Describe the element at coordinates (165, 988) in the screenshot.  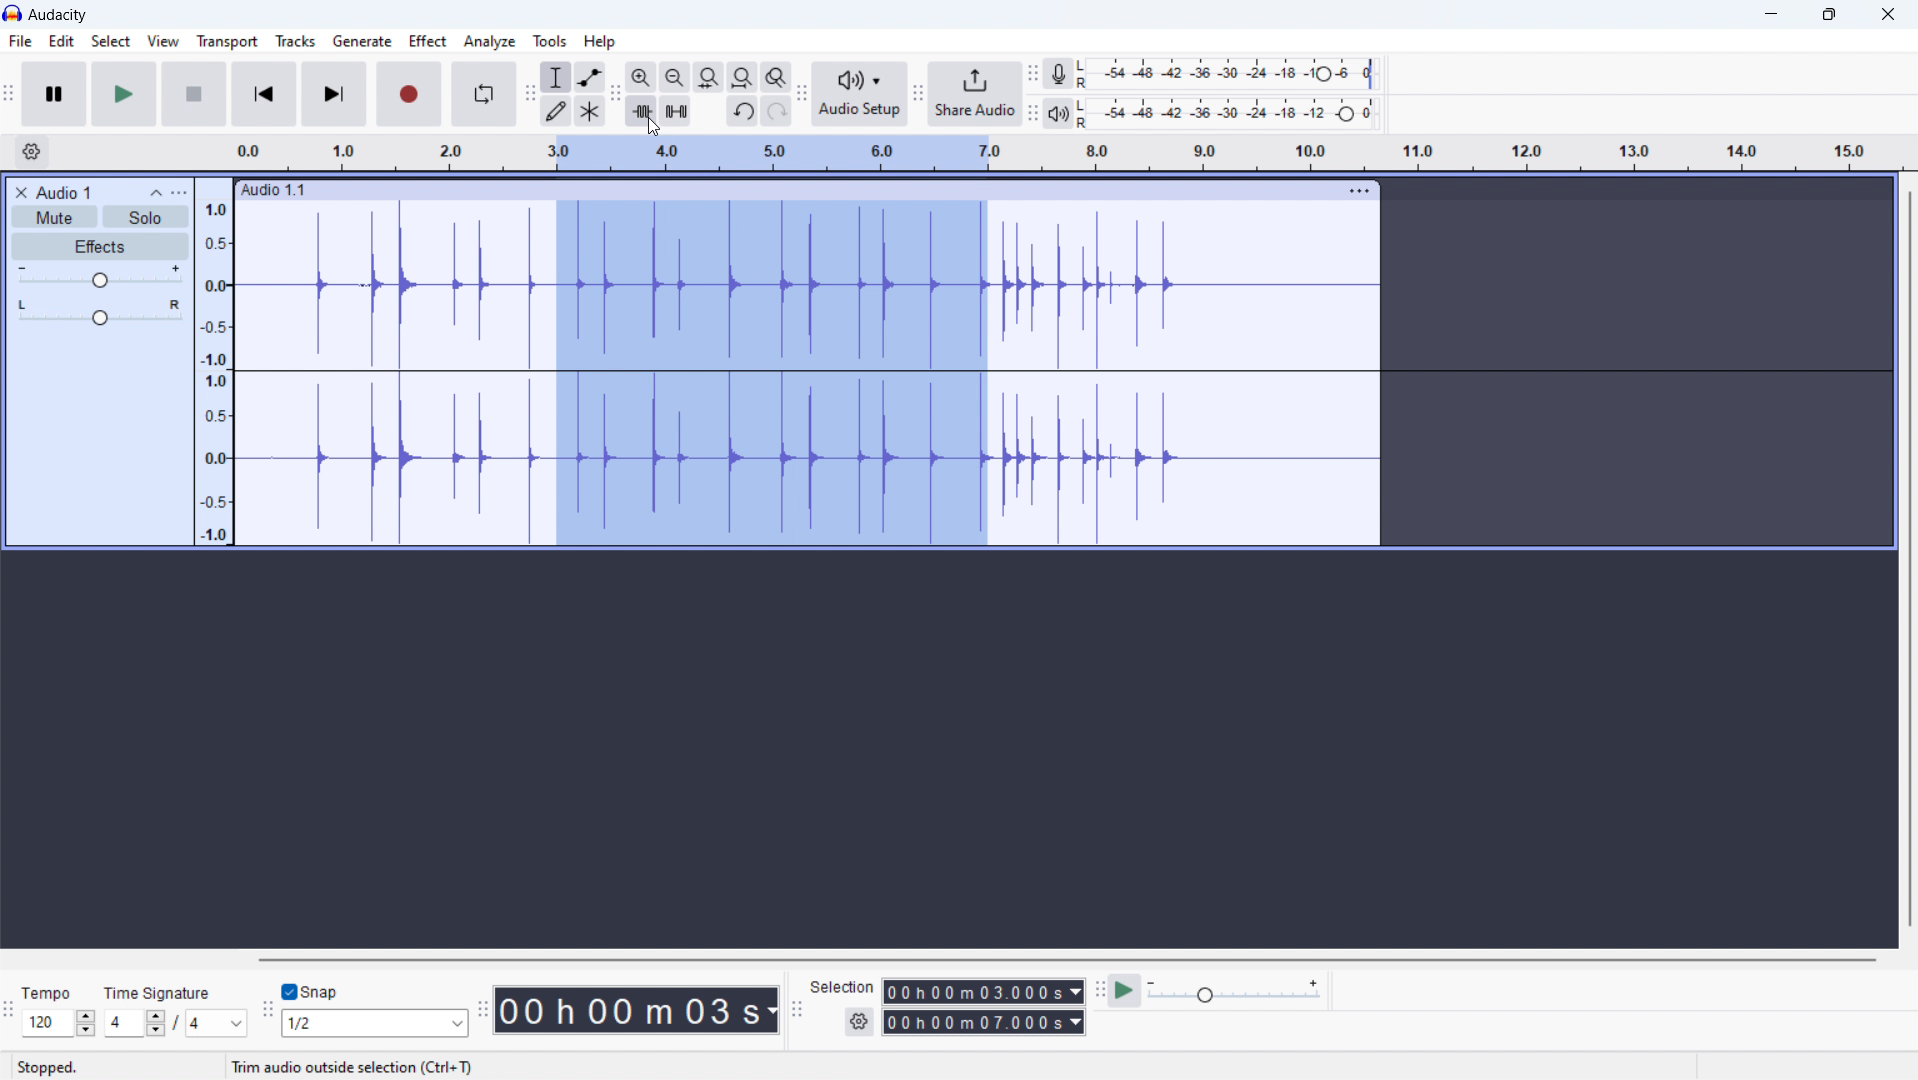
I see `Time Signature` at that location.